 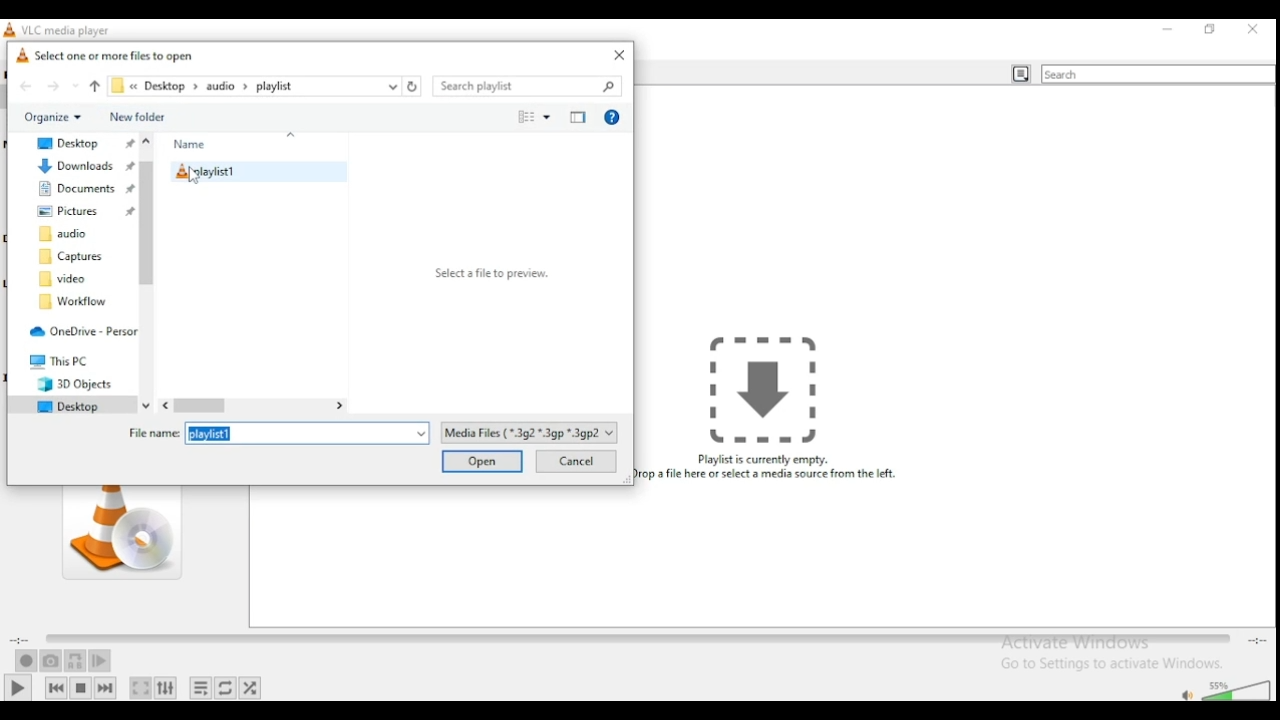 I want to click on new folder, so click(x=139, y=114).